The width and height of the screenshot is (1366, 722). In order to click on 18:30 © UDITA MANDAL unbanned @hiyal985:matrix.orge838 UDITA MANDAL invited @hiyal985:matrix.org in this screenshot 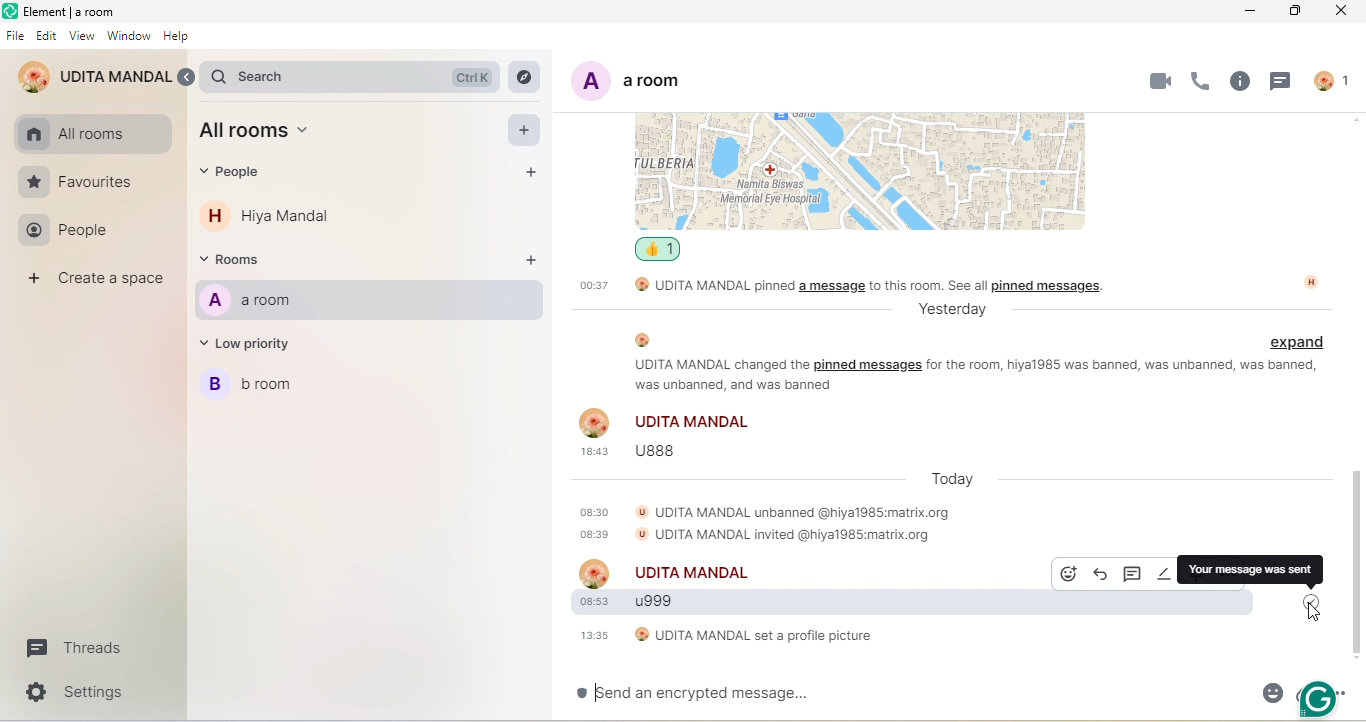, I will do `click(756, 520)`.